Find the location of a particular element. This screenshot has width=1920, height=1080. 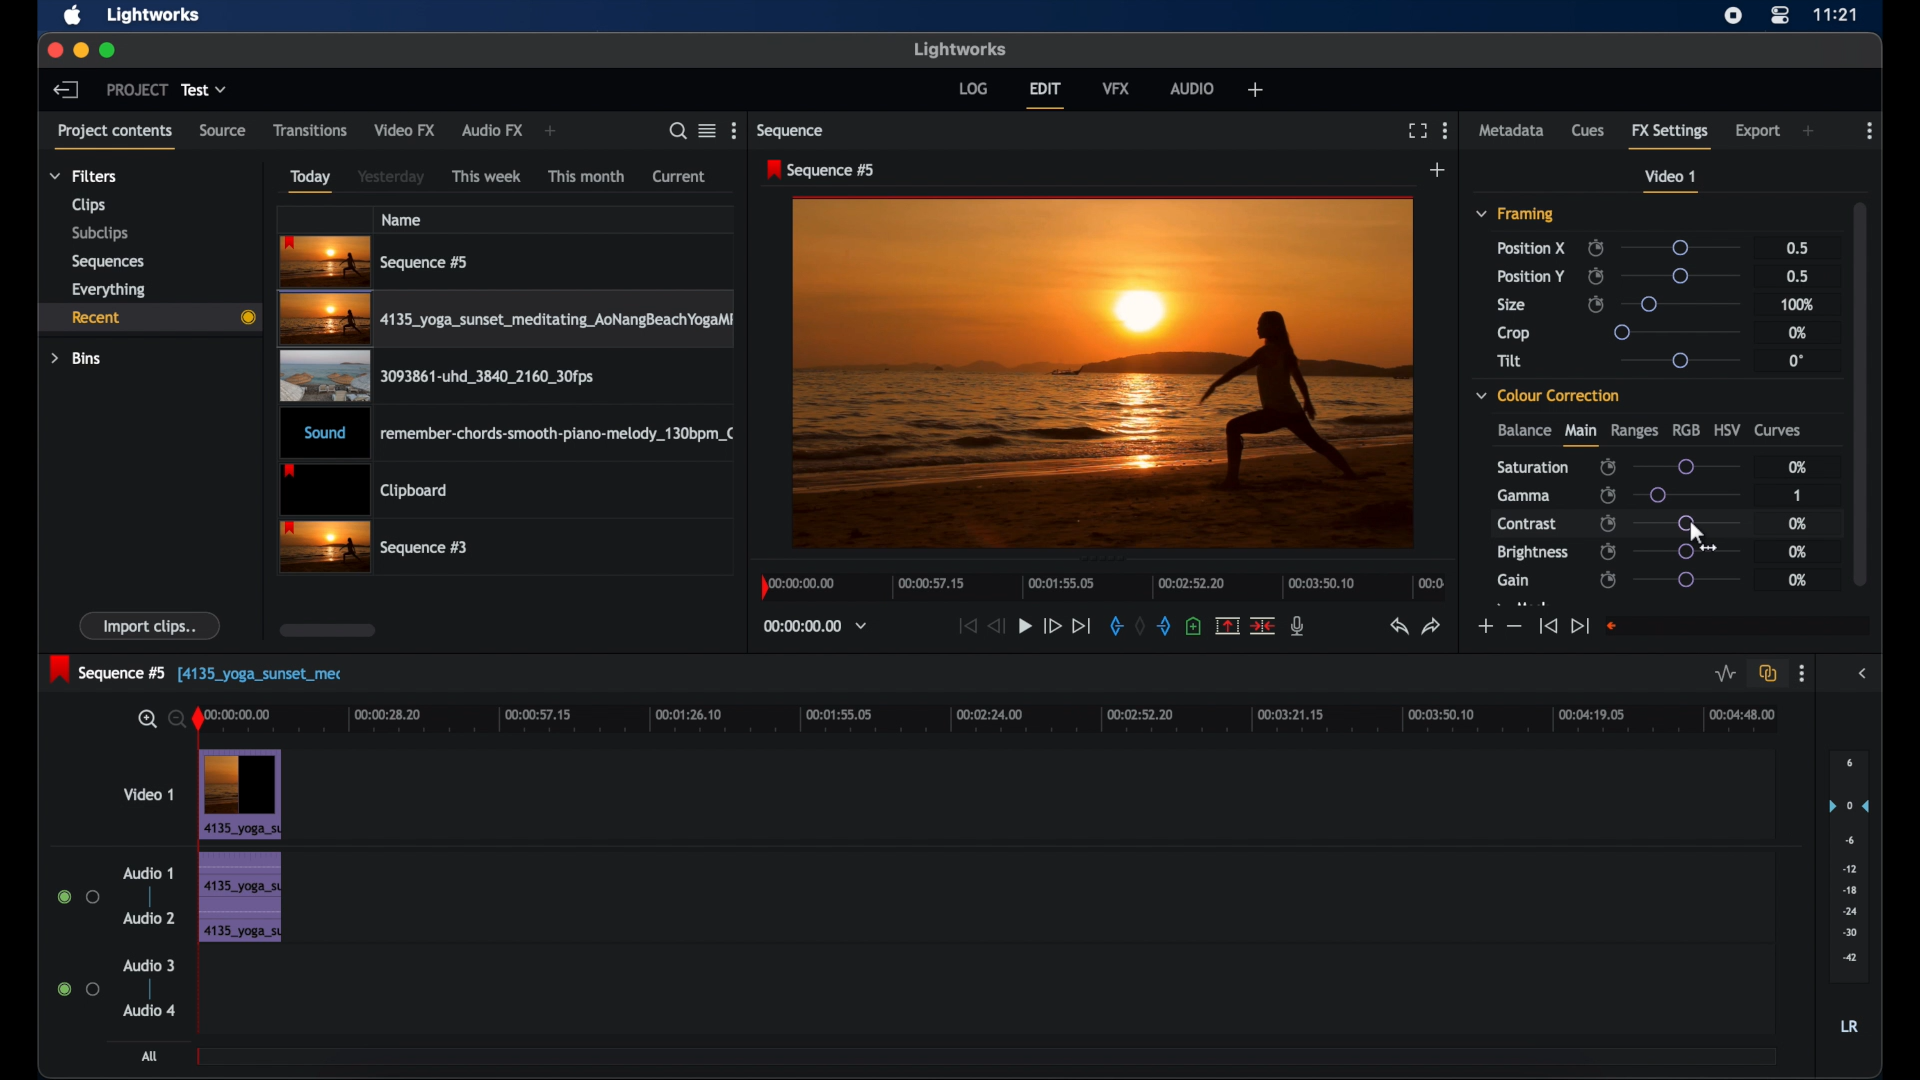

radio button is located at coordinates (78, 897).